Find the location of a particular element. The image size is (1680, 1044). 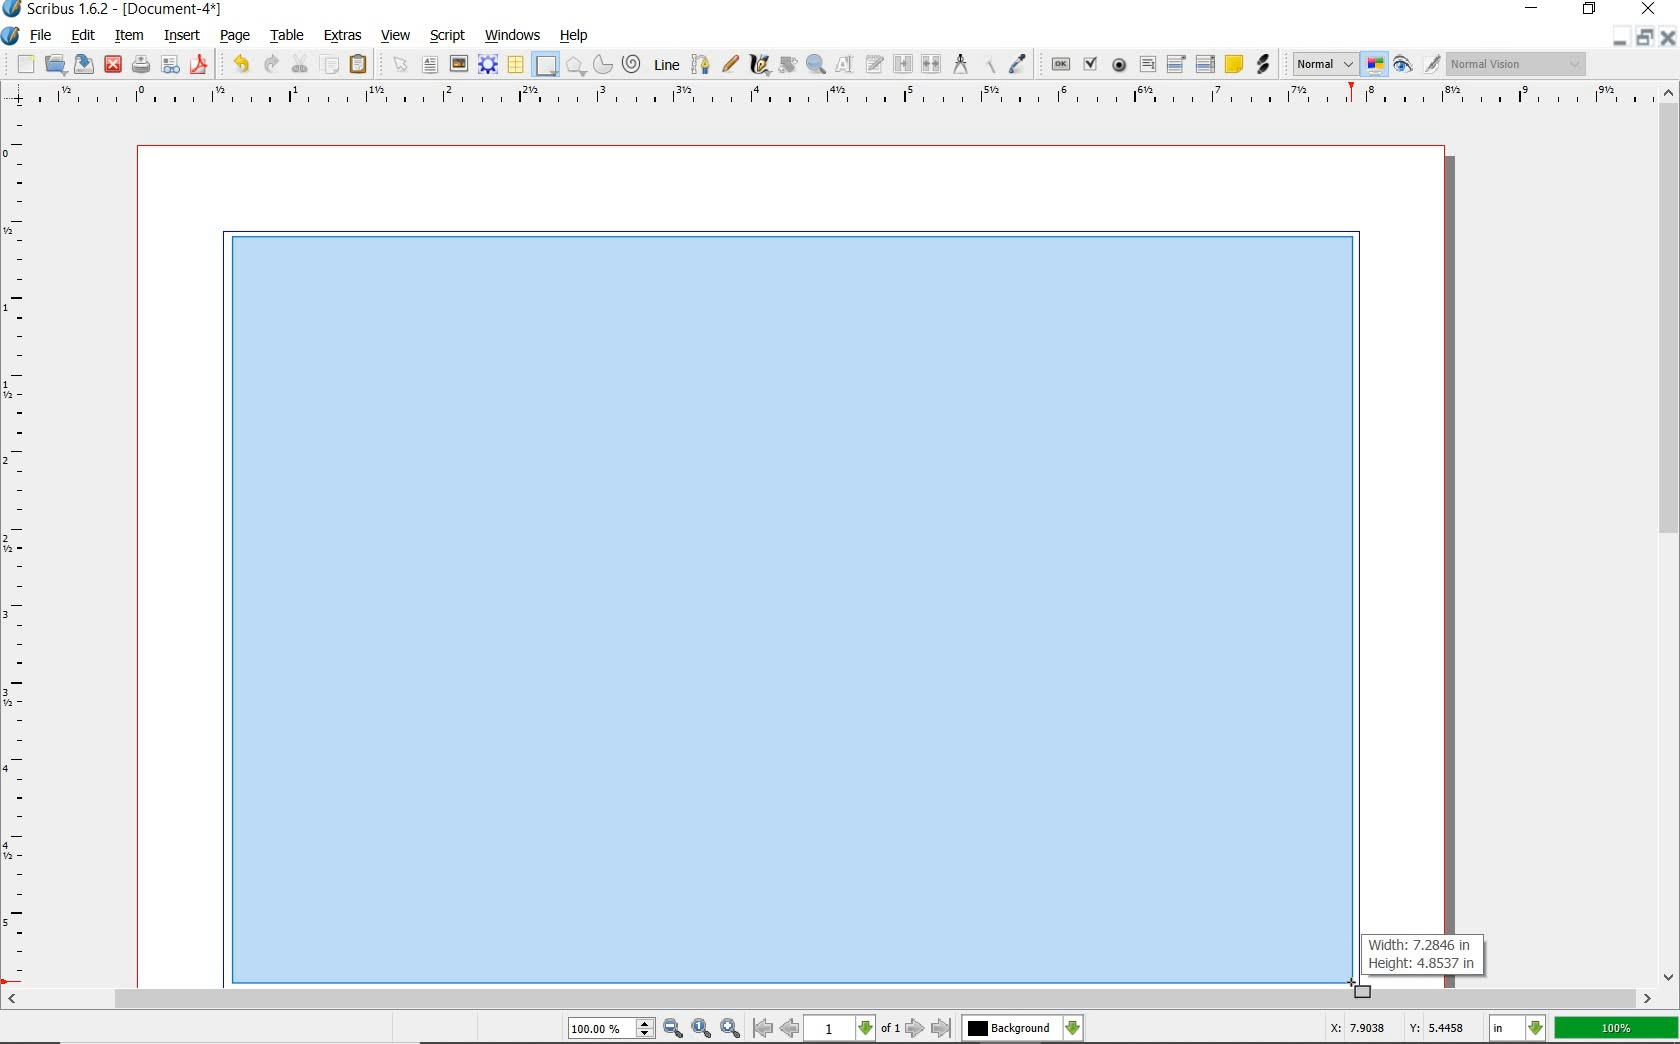

Scribus 1.6.2 - [Document-4*] is located at coordinates (115, 10).